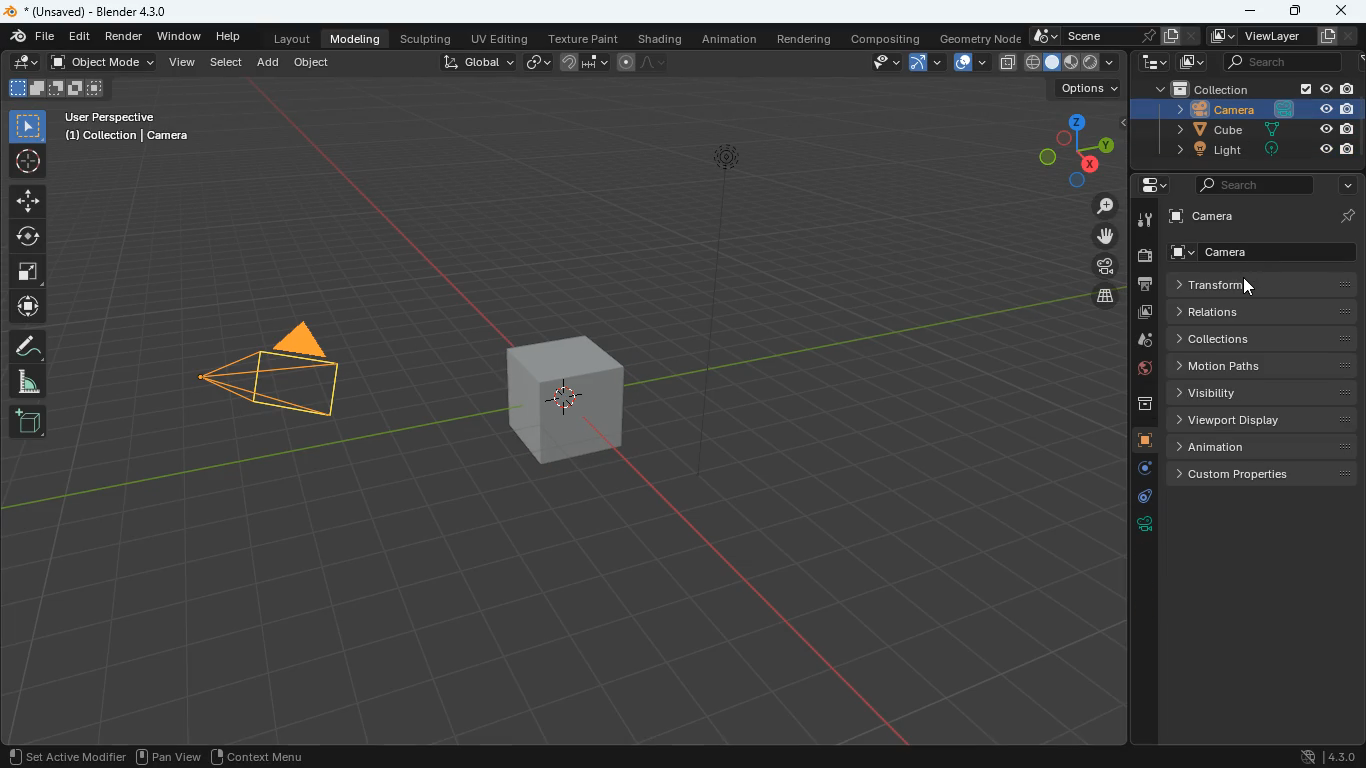 The image size is (1366, 768). What do you see at coordinates (500, 38) in the screenshot?
I see `uv editing` at bounding box center [500, 38].